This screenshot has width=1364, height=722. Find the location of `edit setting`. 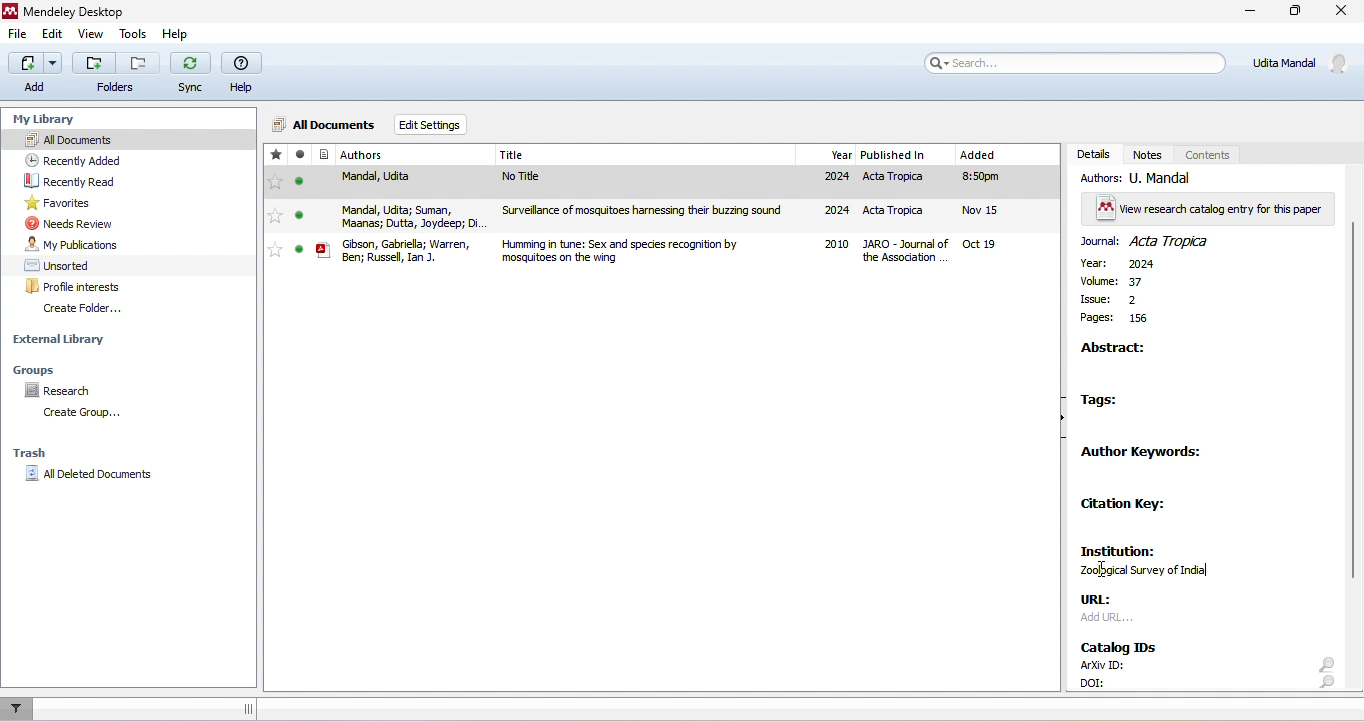

edit setting is located at coordinates (434, 124).